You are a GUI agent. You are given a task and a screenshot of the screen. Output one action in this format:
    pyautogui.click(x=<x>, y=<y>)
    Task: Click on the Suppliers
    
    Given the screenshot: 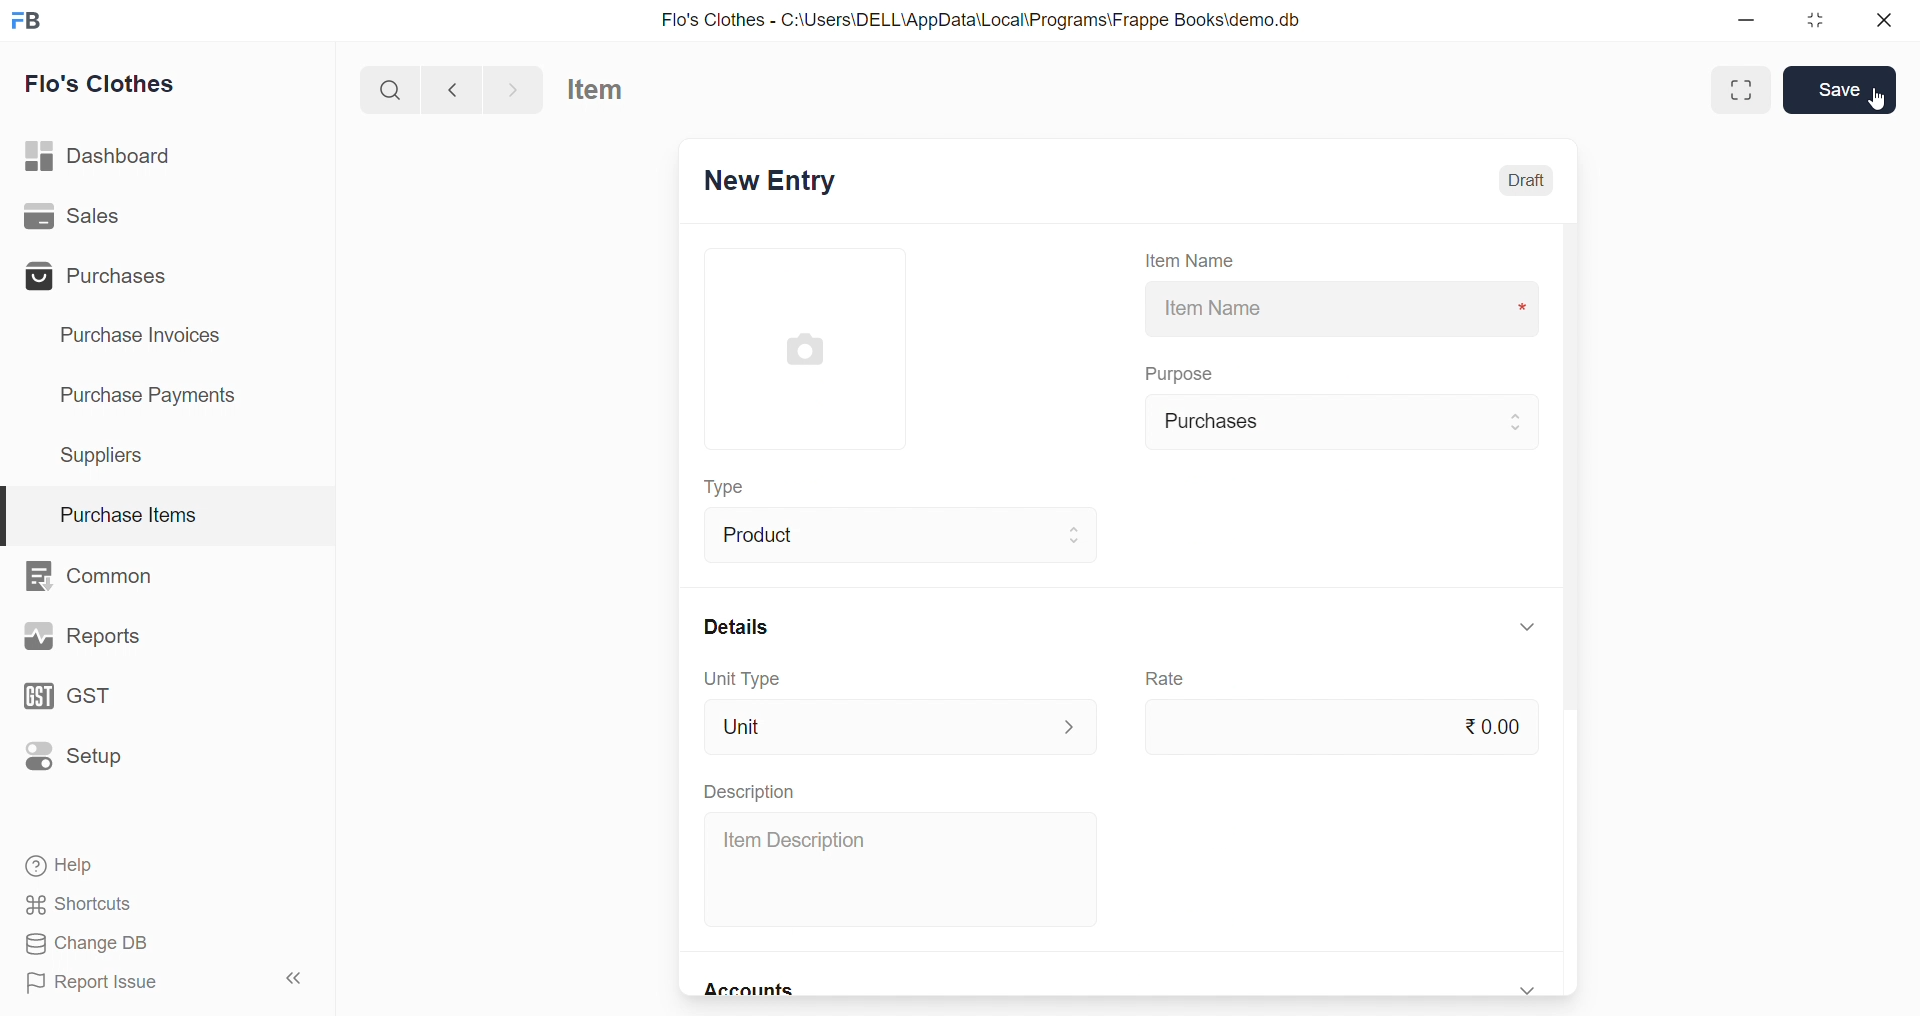 What is the action you would take?
    pyautogui.click(x=110, y=454)
    